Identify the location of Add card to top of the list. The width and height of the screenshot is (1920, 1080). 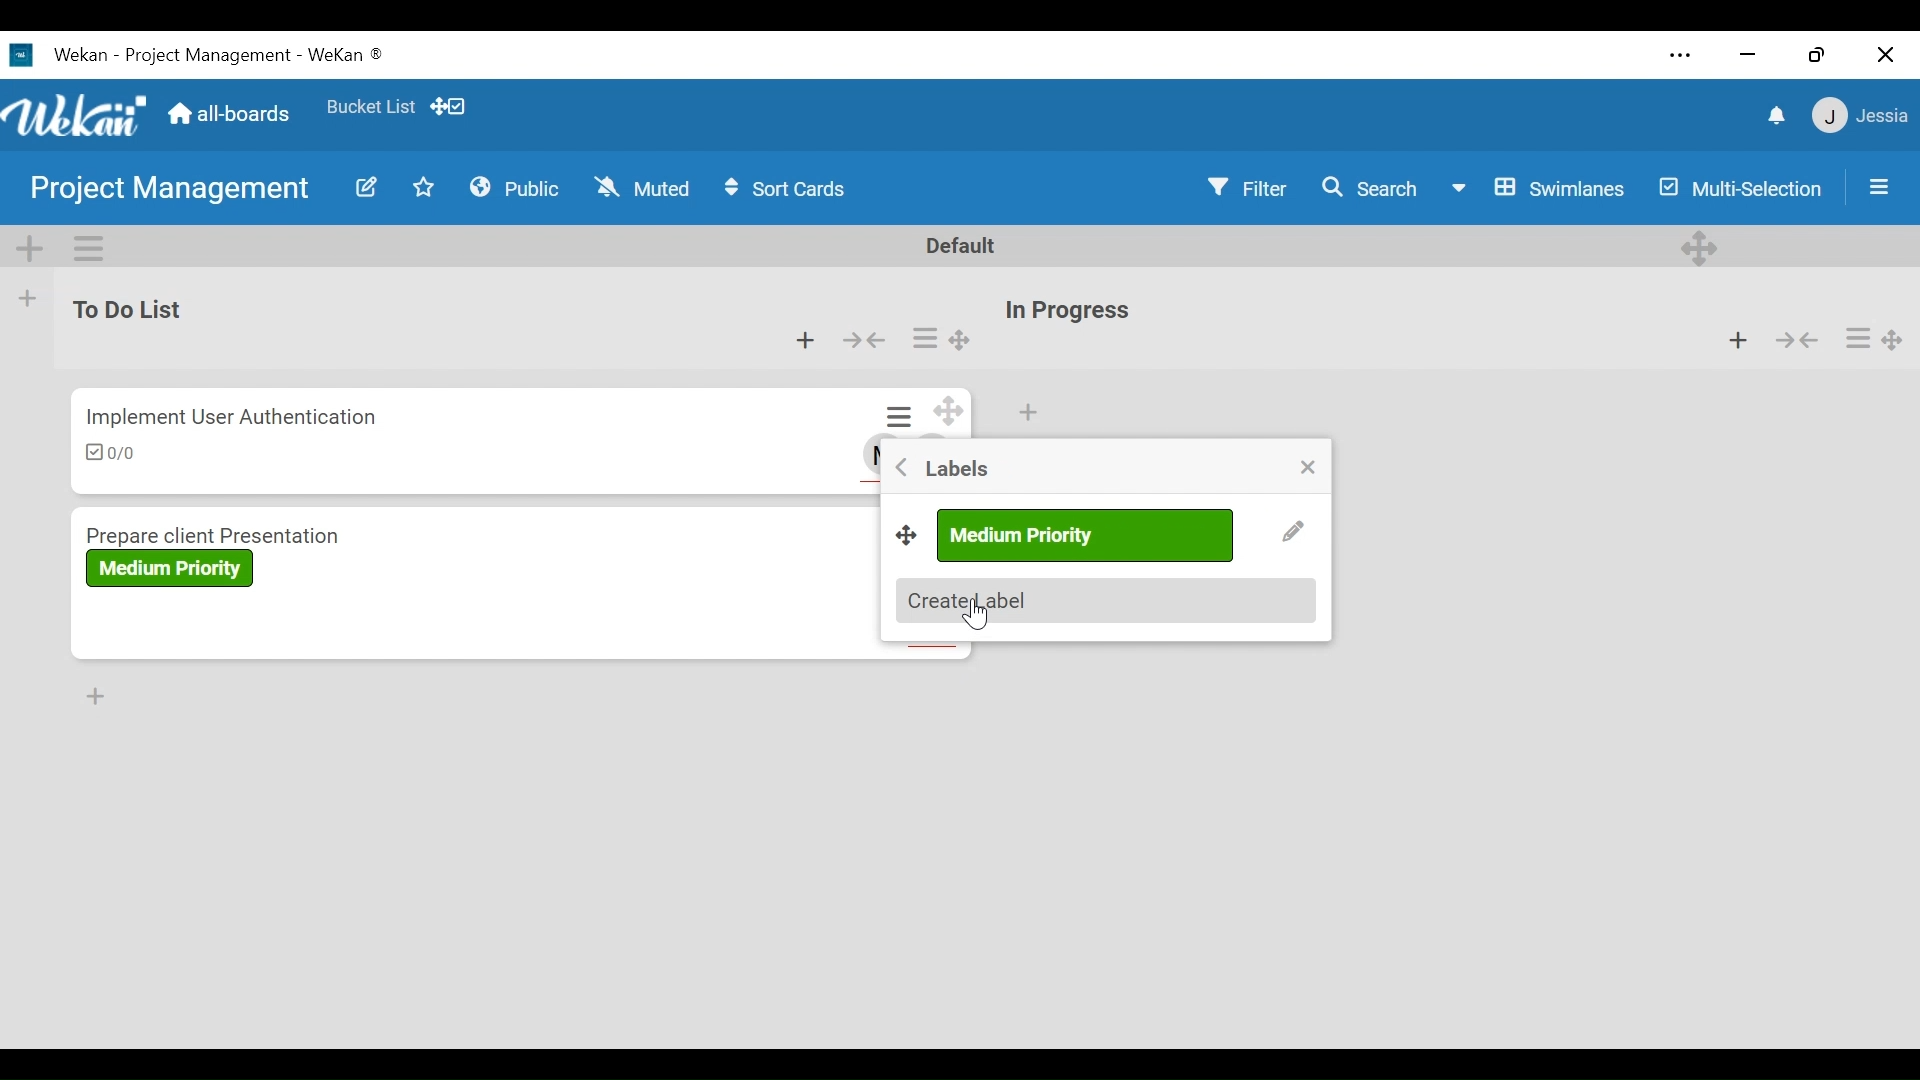
(806, 342).